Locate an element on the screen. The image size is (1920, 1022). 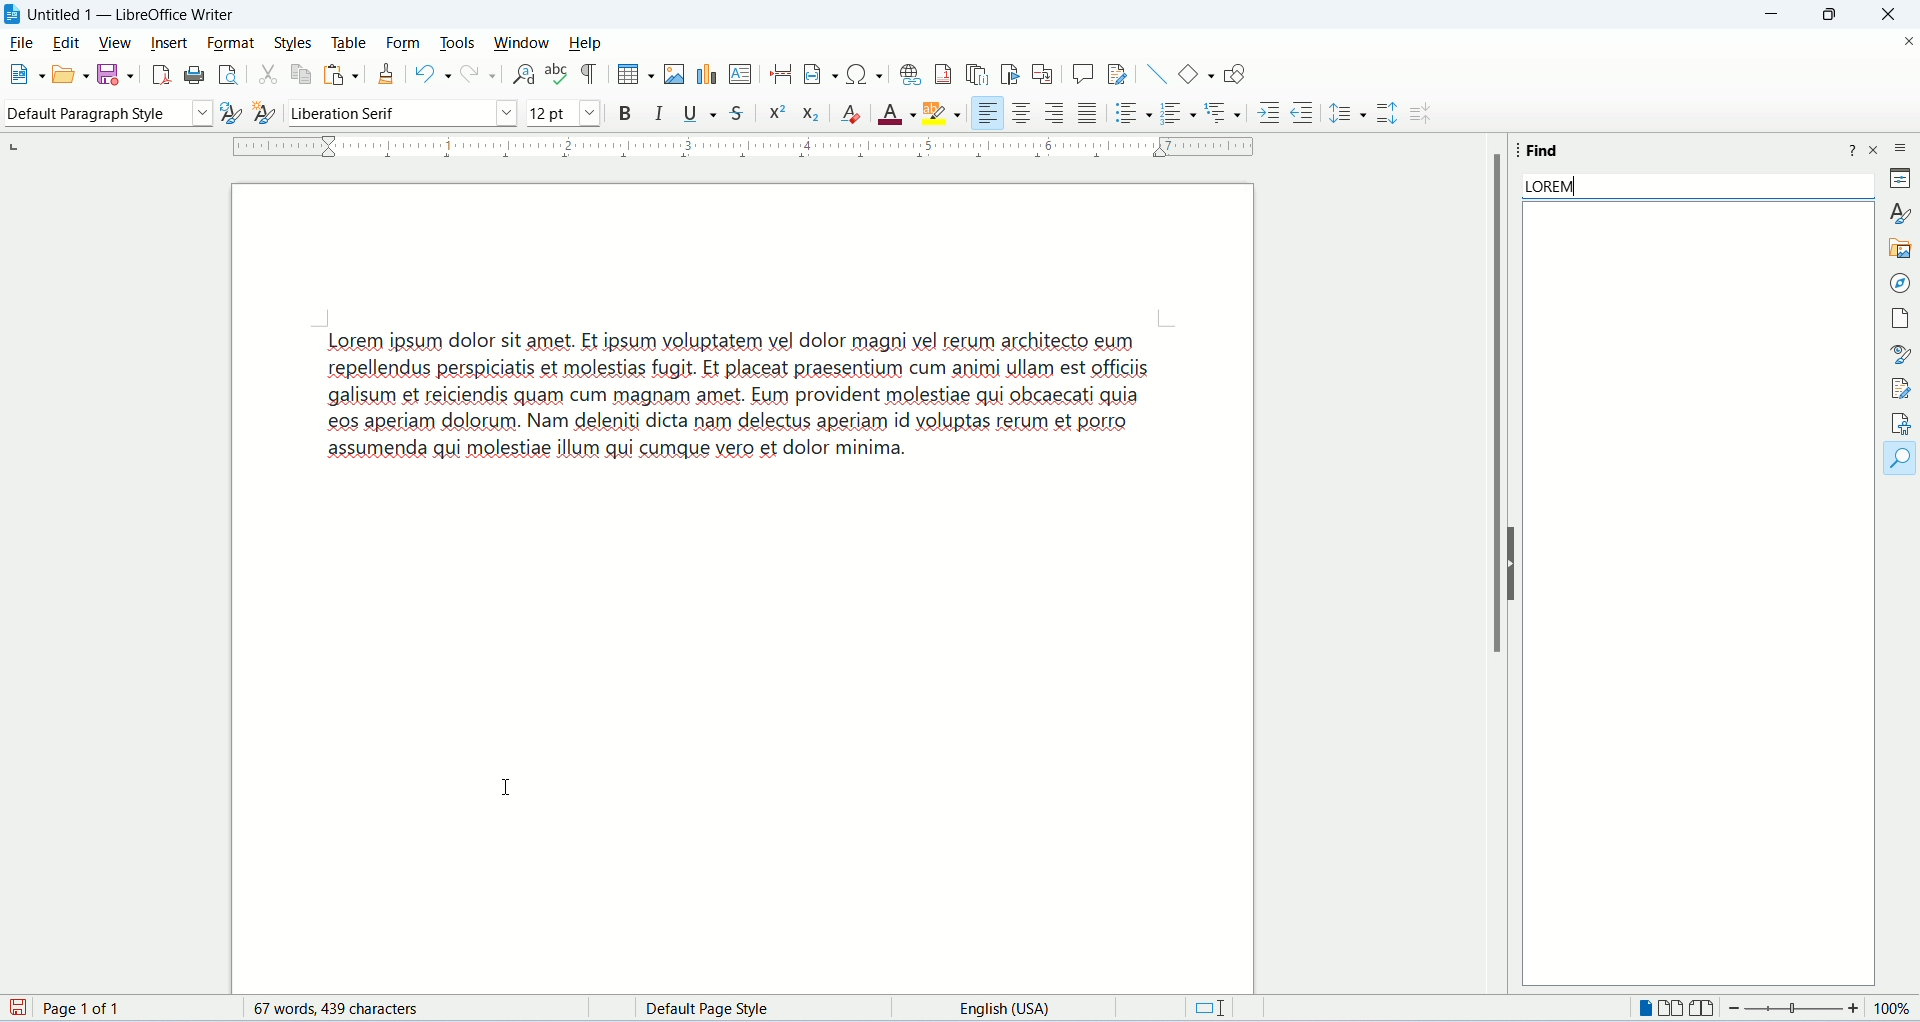
increase indent is located at coordinates (1267, 113).